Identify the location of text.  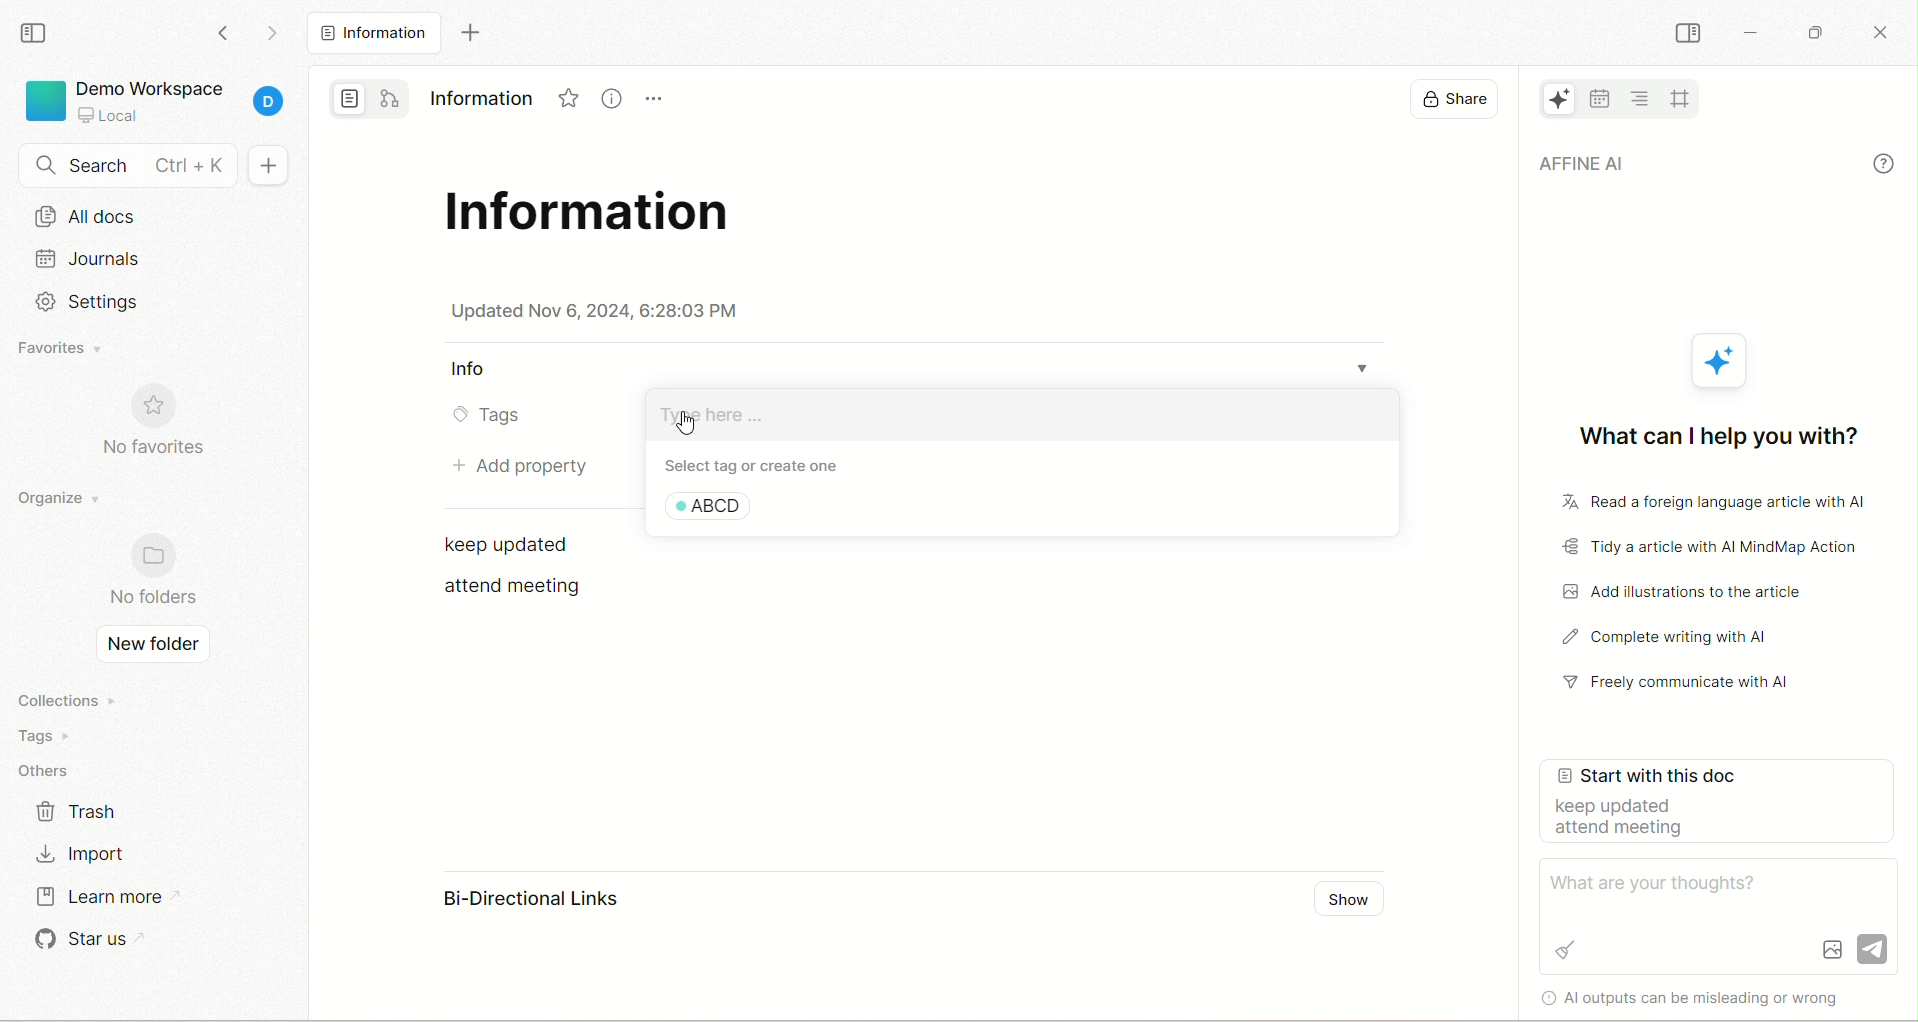
(516, 588).